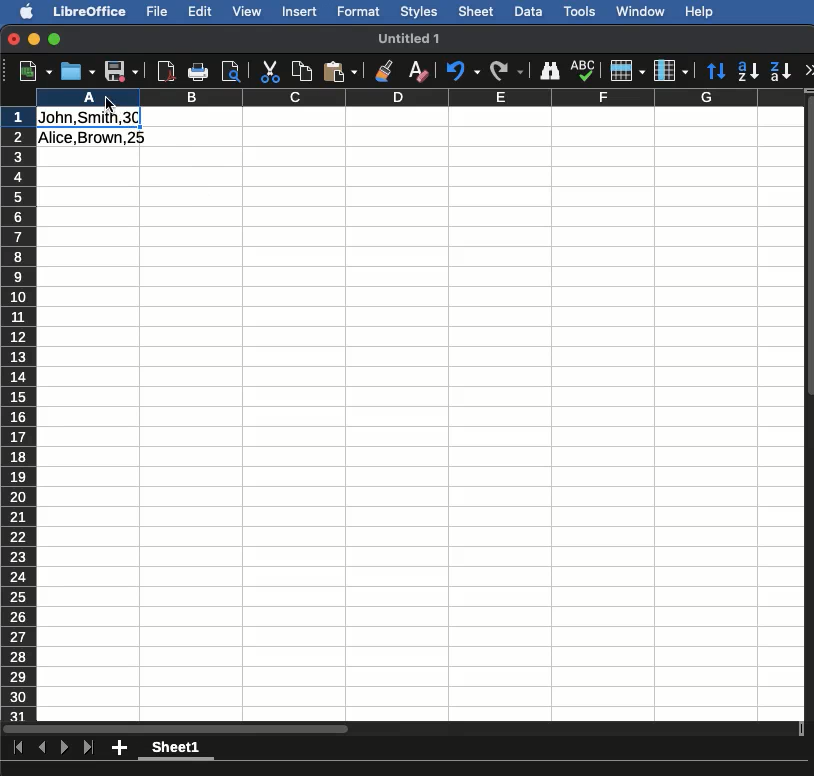 The image size is (814, 776). Describe the element at coordinates (477, 11) in the screenshot. I see `Sheet` at that location.